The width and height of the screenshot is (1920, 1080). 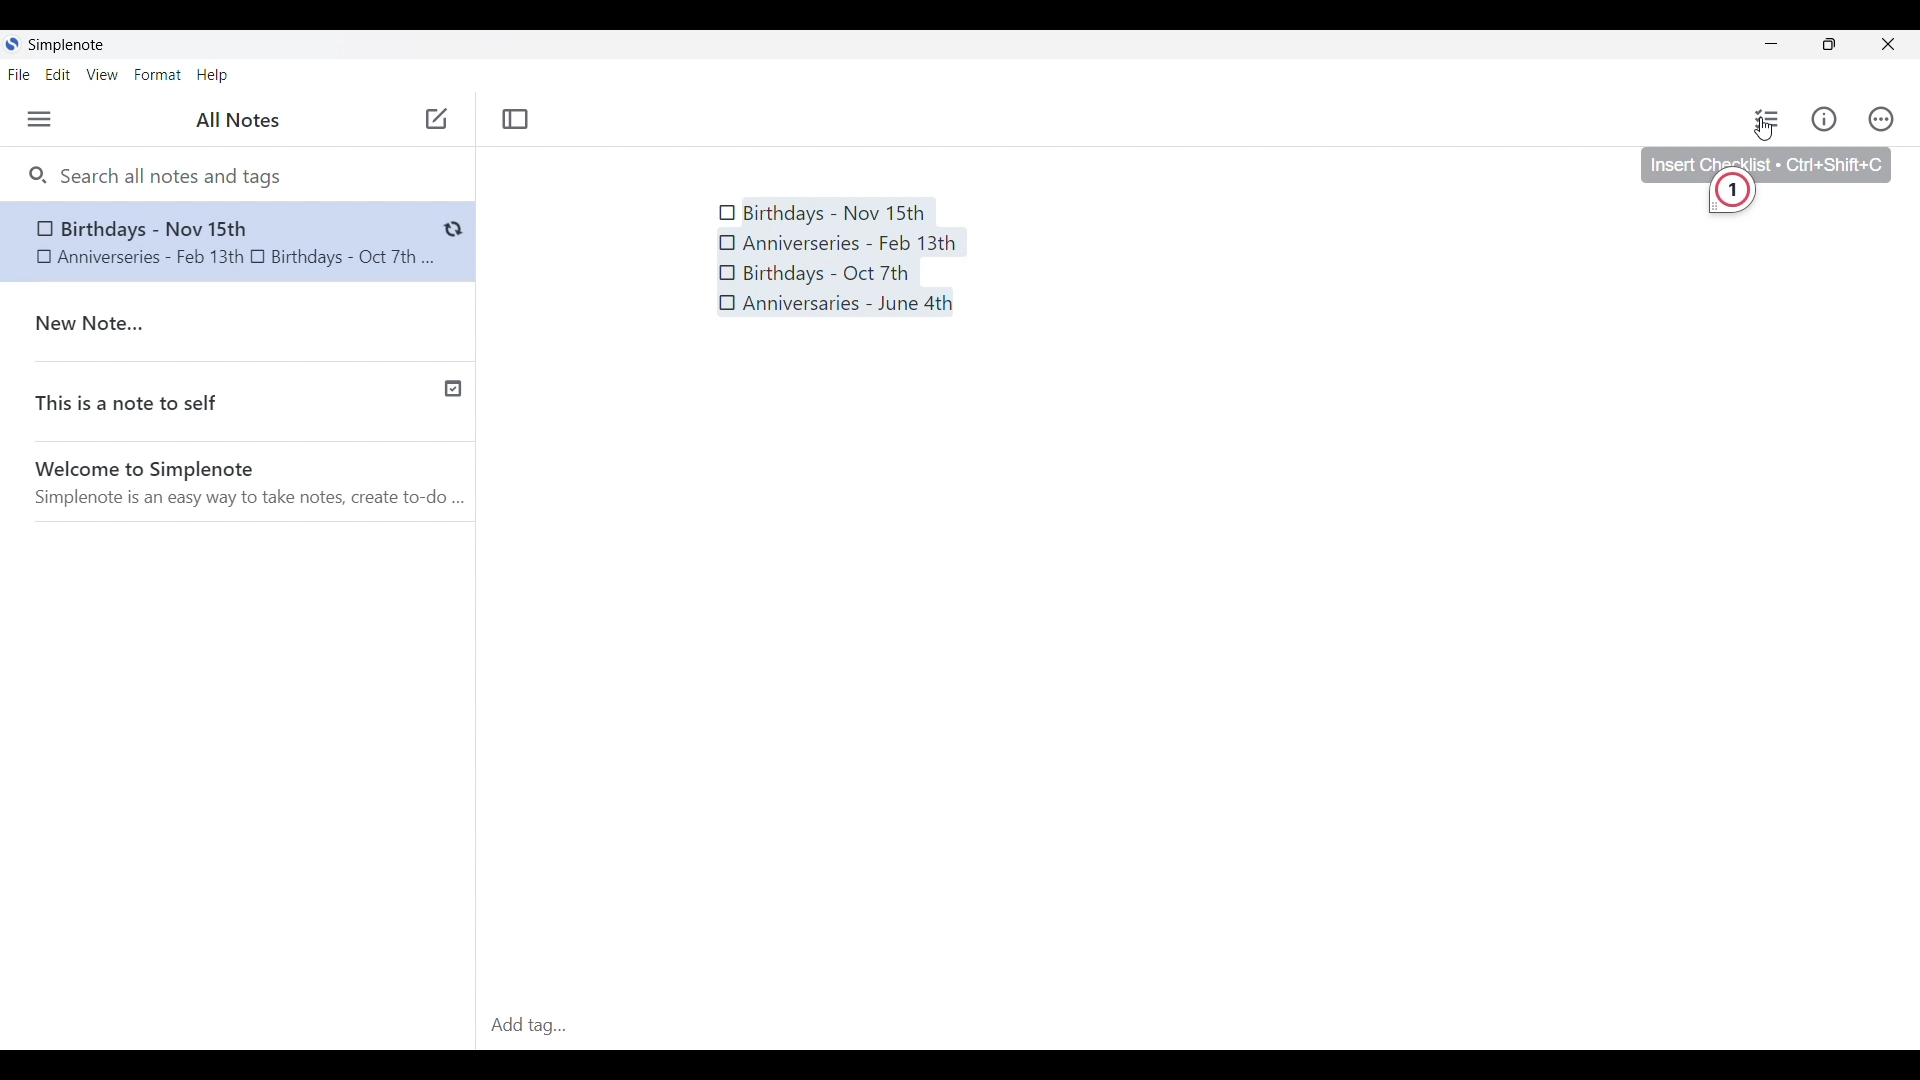 What do you see at coordinates (842, 257) in the screenshot?
I see `Selected text converted into checklist` at bounding box center [842, 257].